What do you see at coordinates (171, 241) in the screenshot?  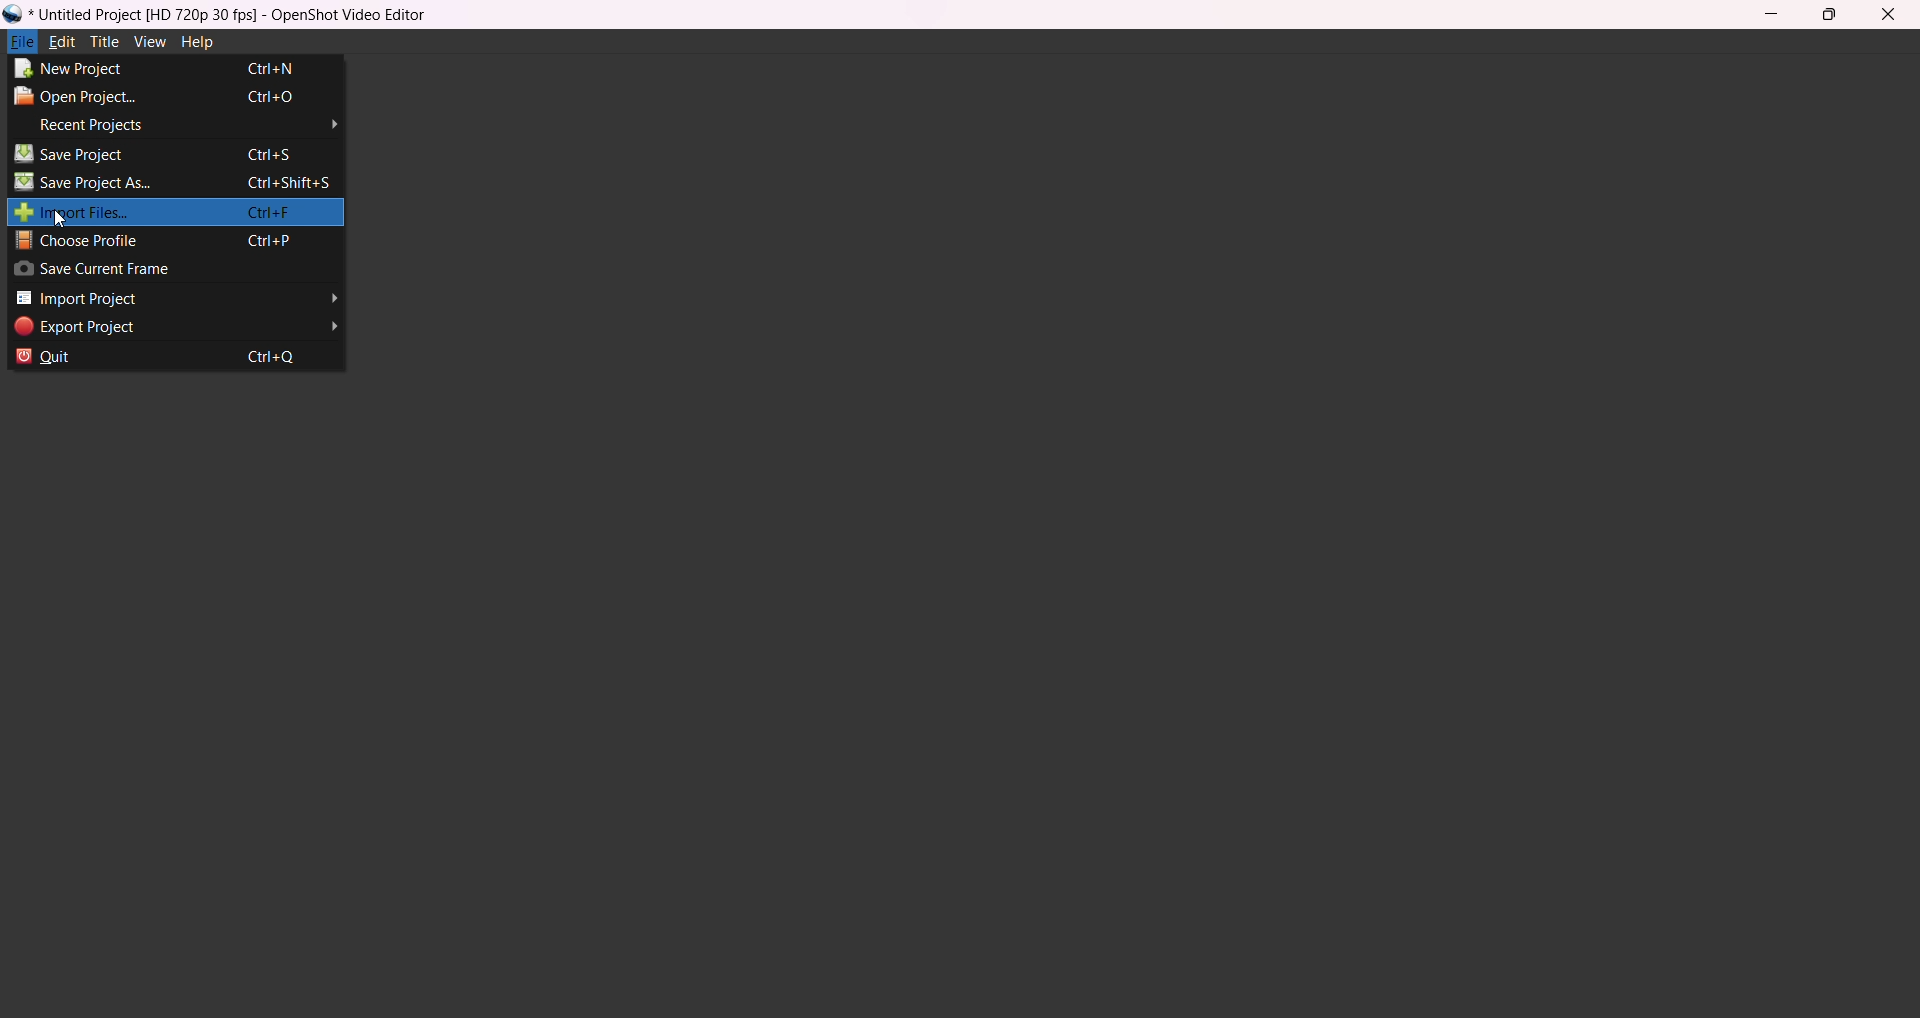 I see `choose profile` at bounding box center [171, 241].